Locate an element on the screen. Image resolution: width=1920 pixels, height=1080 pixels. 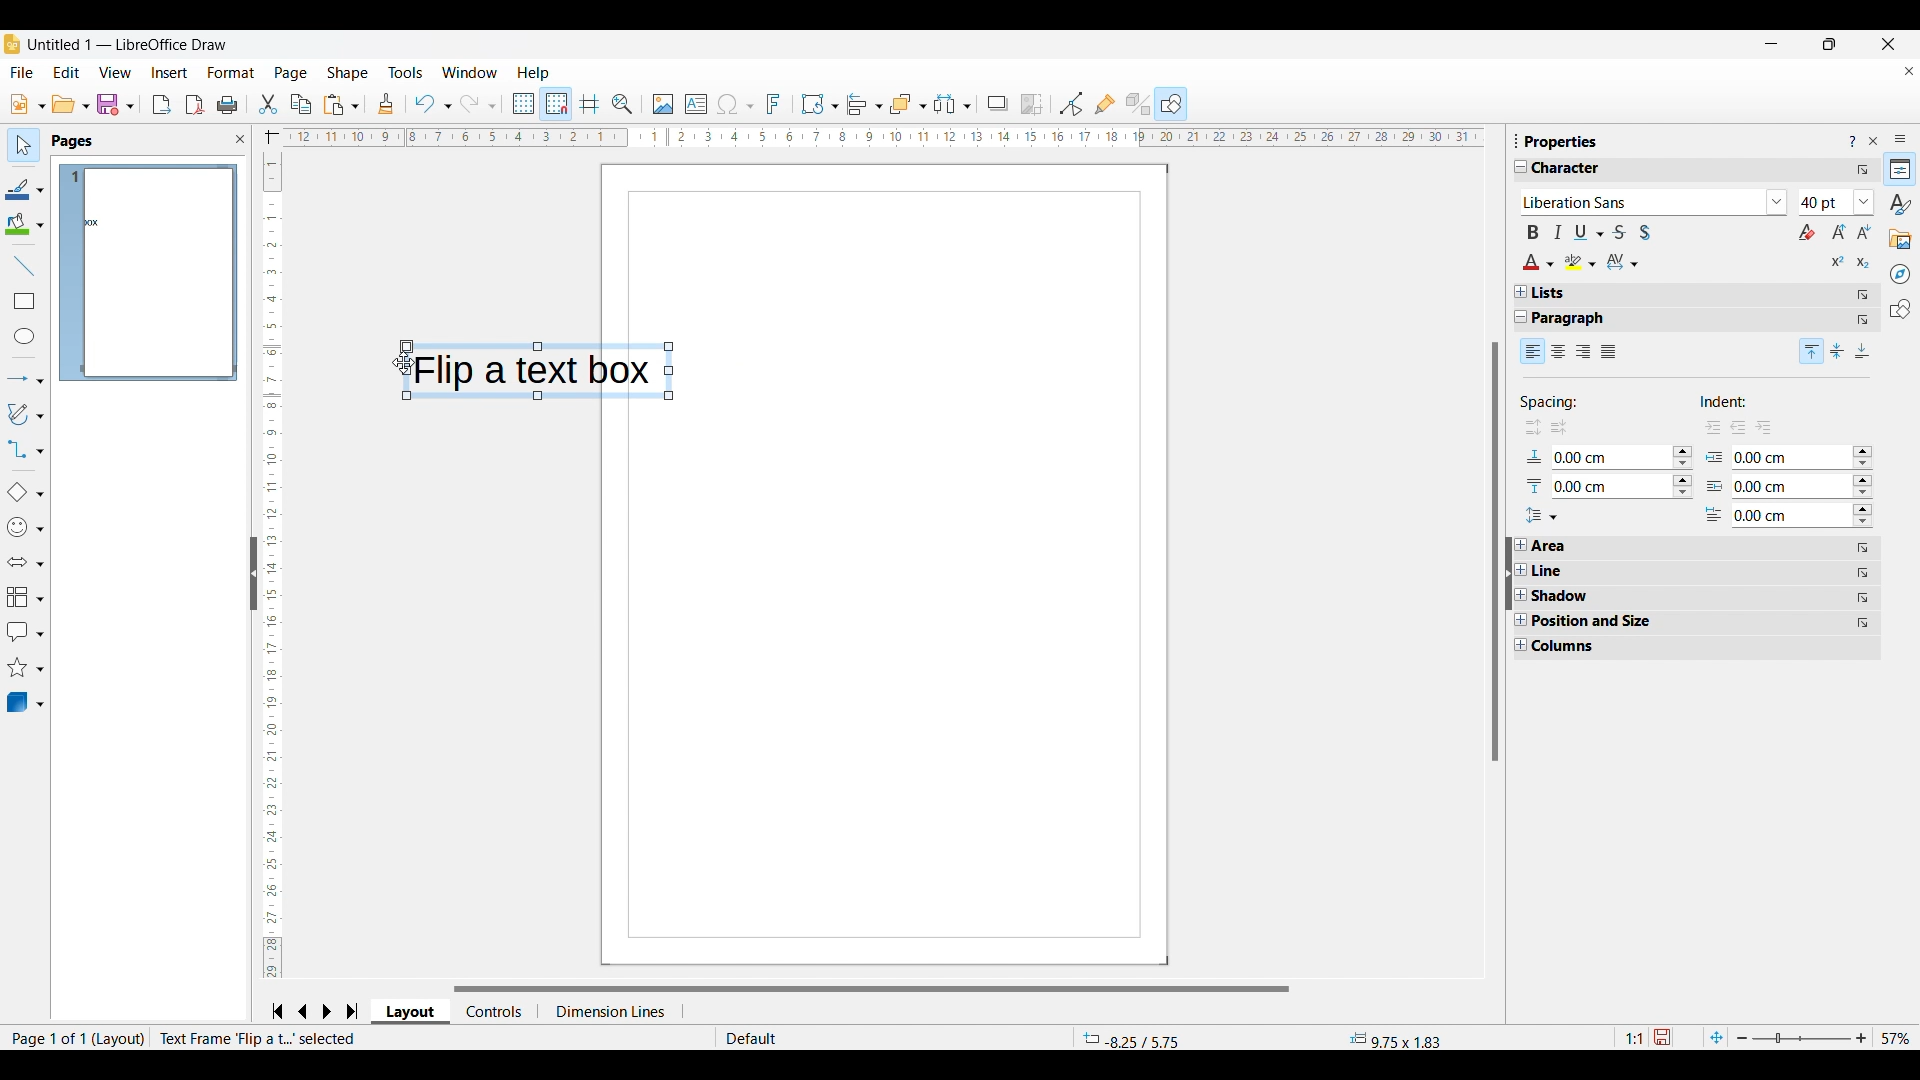
Type in respective indent is located at coordinates (1791, 457).